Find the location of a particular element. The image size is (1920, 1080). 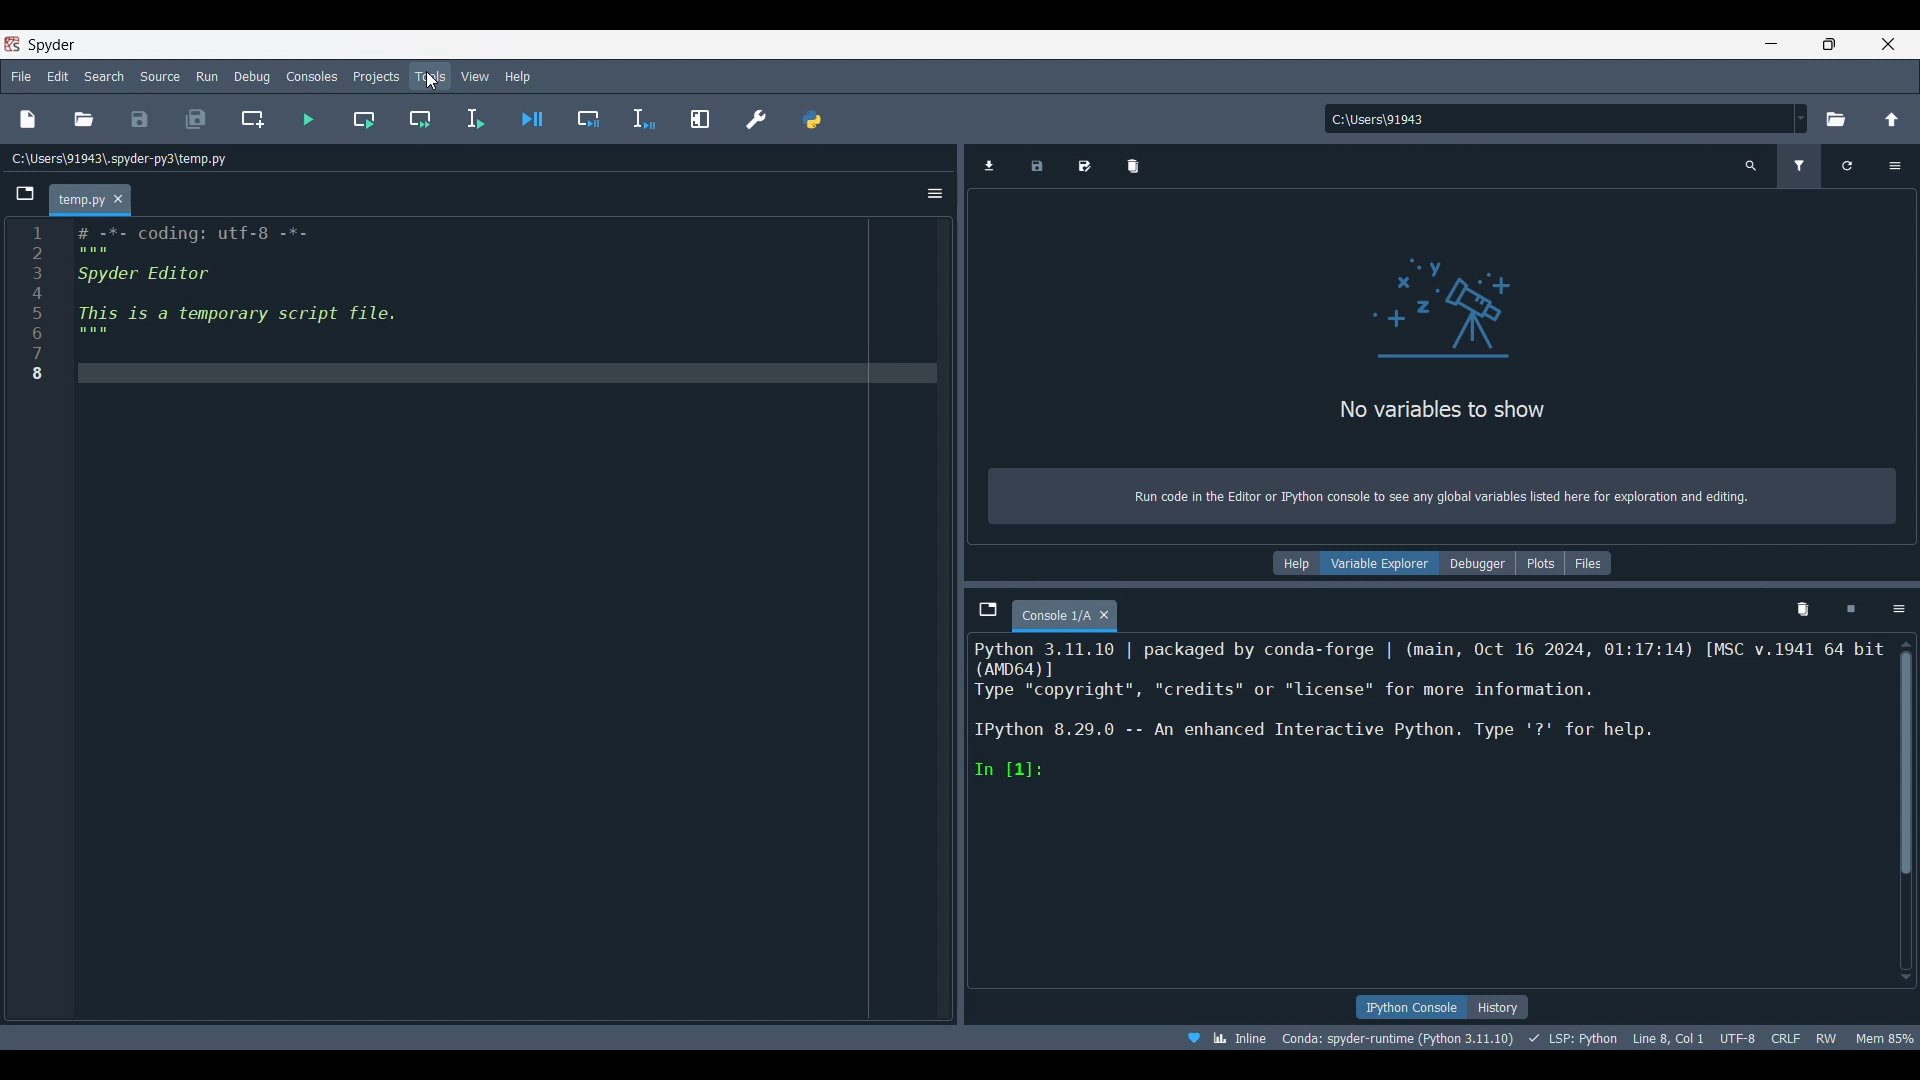

Refresh variables is located at coordinates (1847, 167).